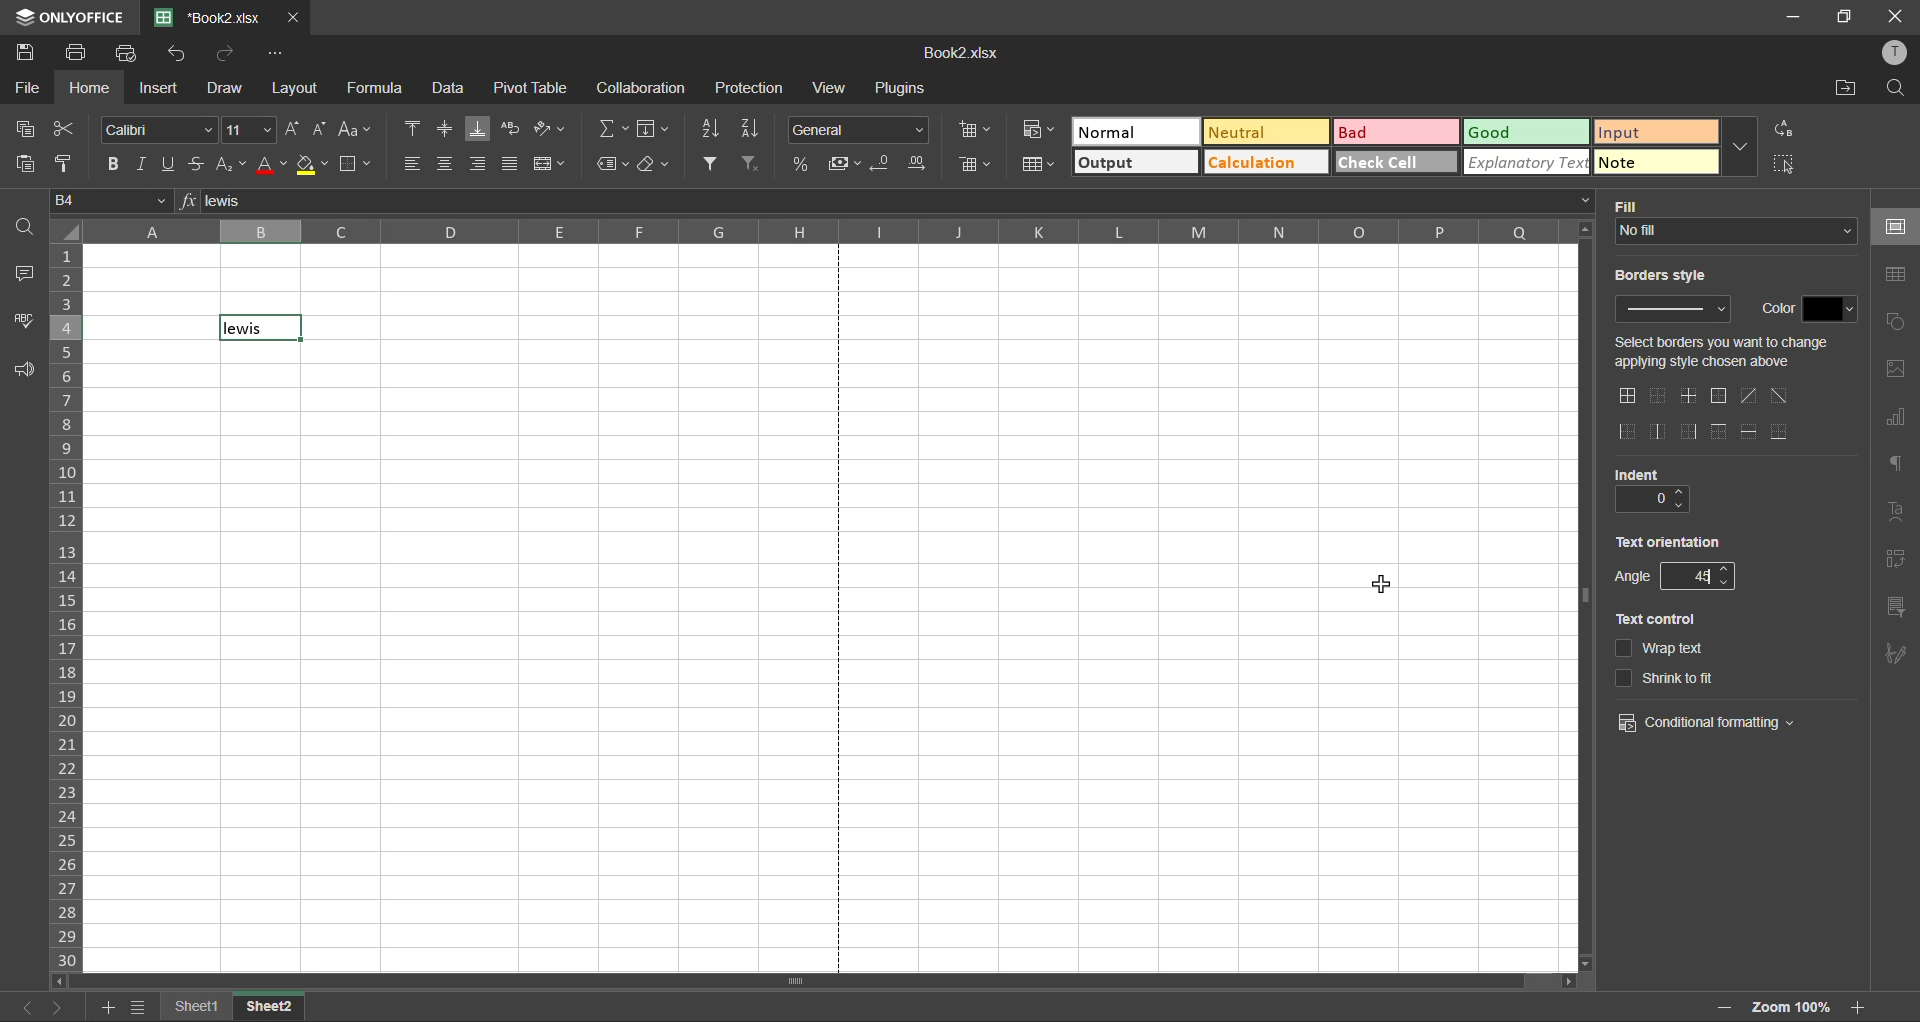  I want to click on app name, so click(70, 17).